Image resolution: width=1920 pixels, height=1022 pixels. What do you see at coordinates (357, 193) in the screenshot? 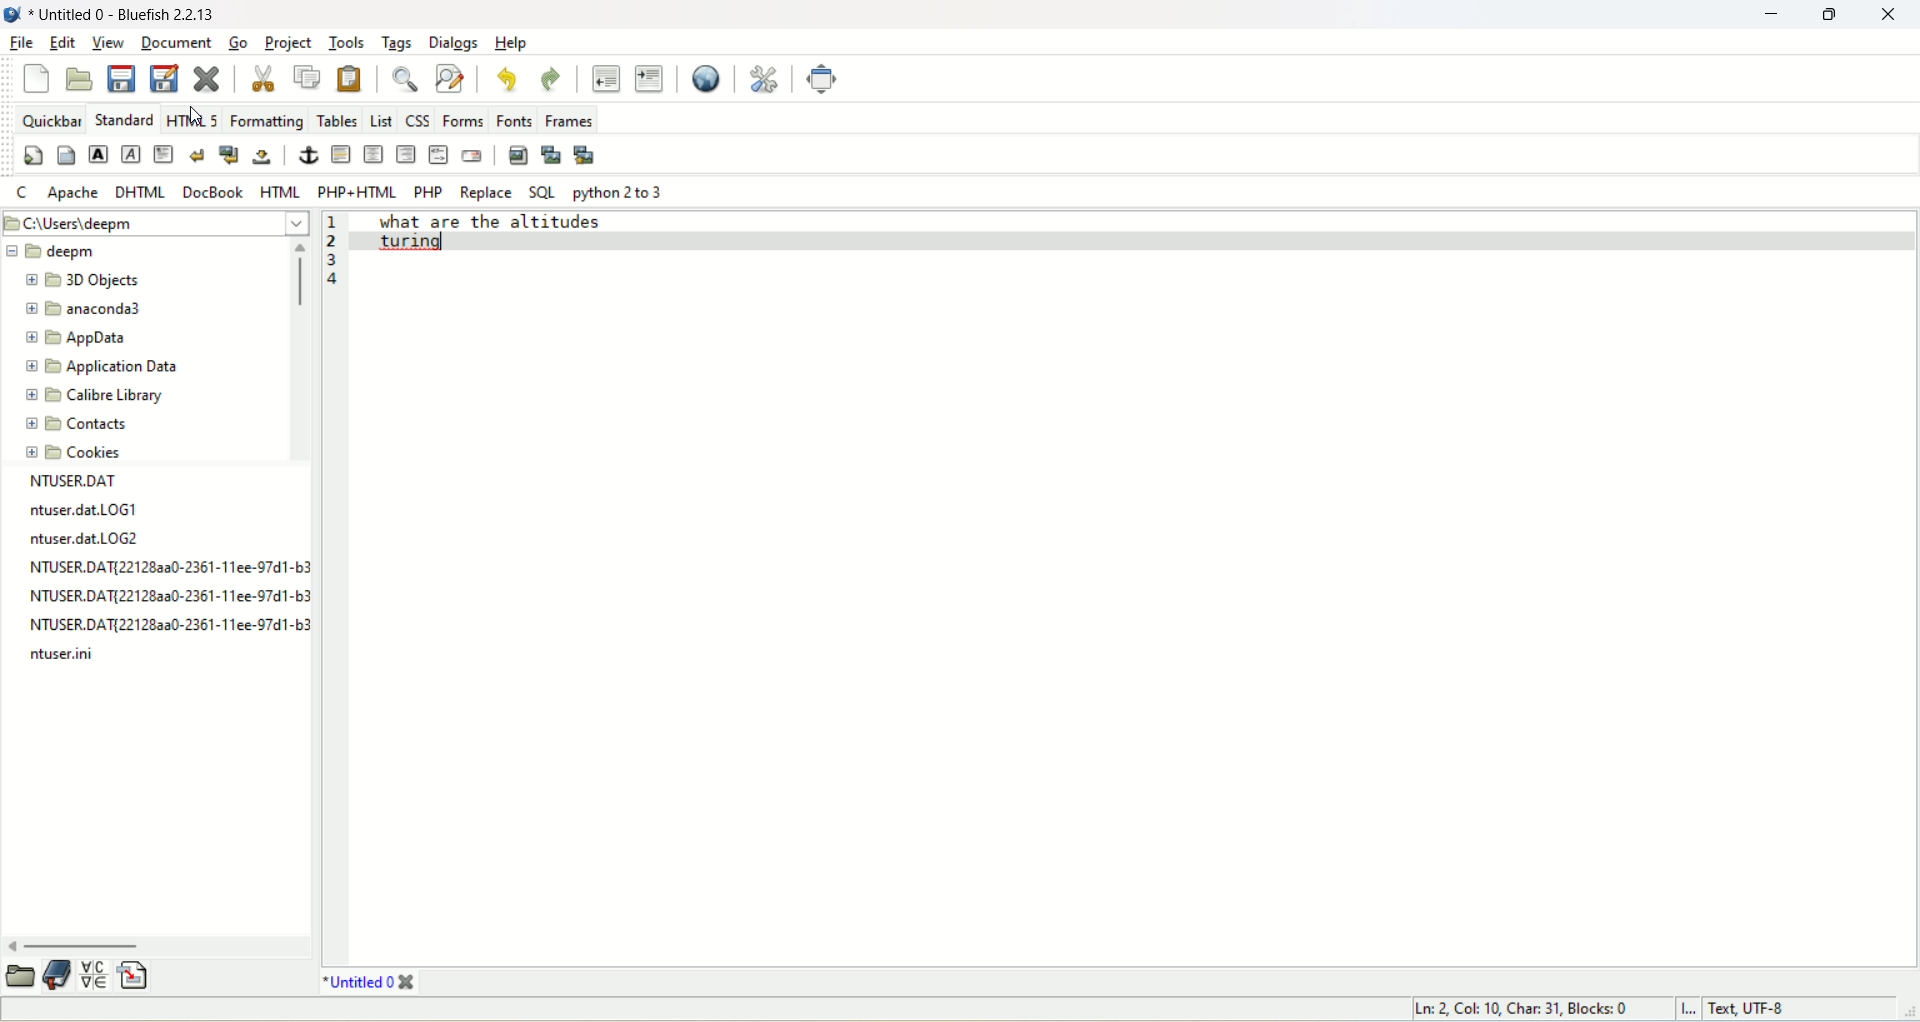
I see `PHP+HTML` at bounding box center [357, 193].